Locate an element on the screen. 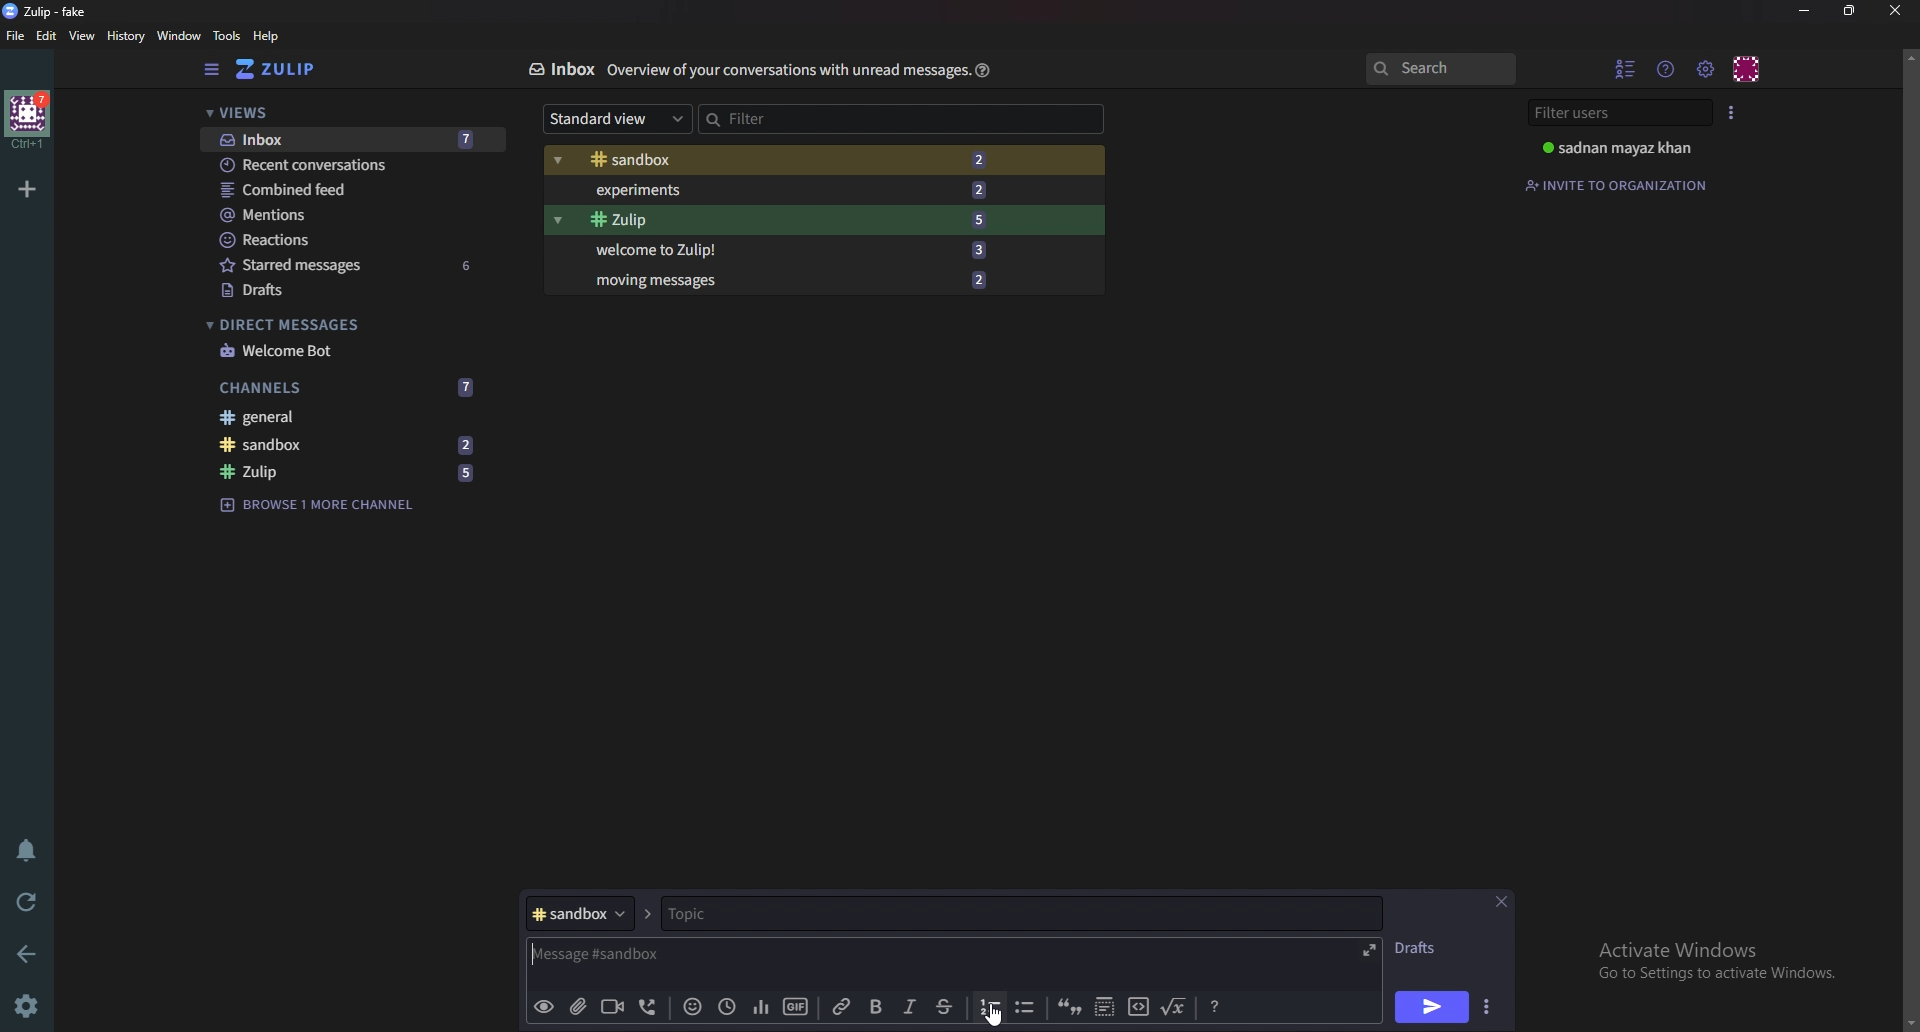  link is located at coordinates (843, 1007).